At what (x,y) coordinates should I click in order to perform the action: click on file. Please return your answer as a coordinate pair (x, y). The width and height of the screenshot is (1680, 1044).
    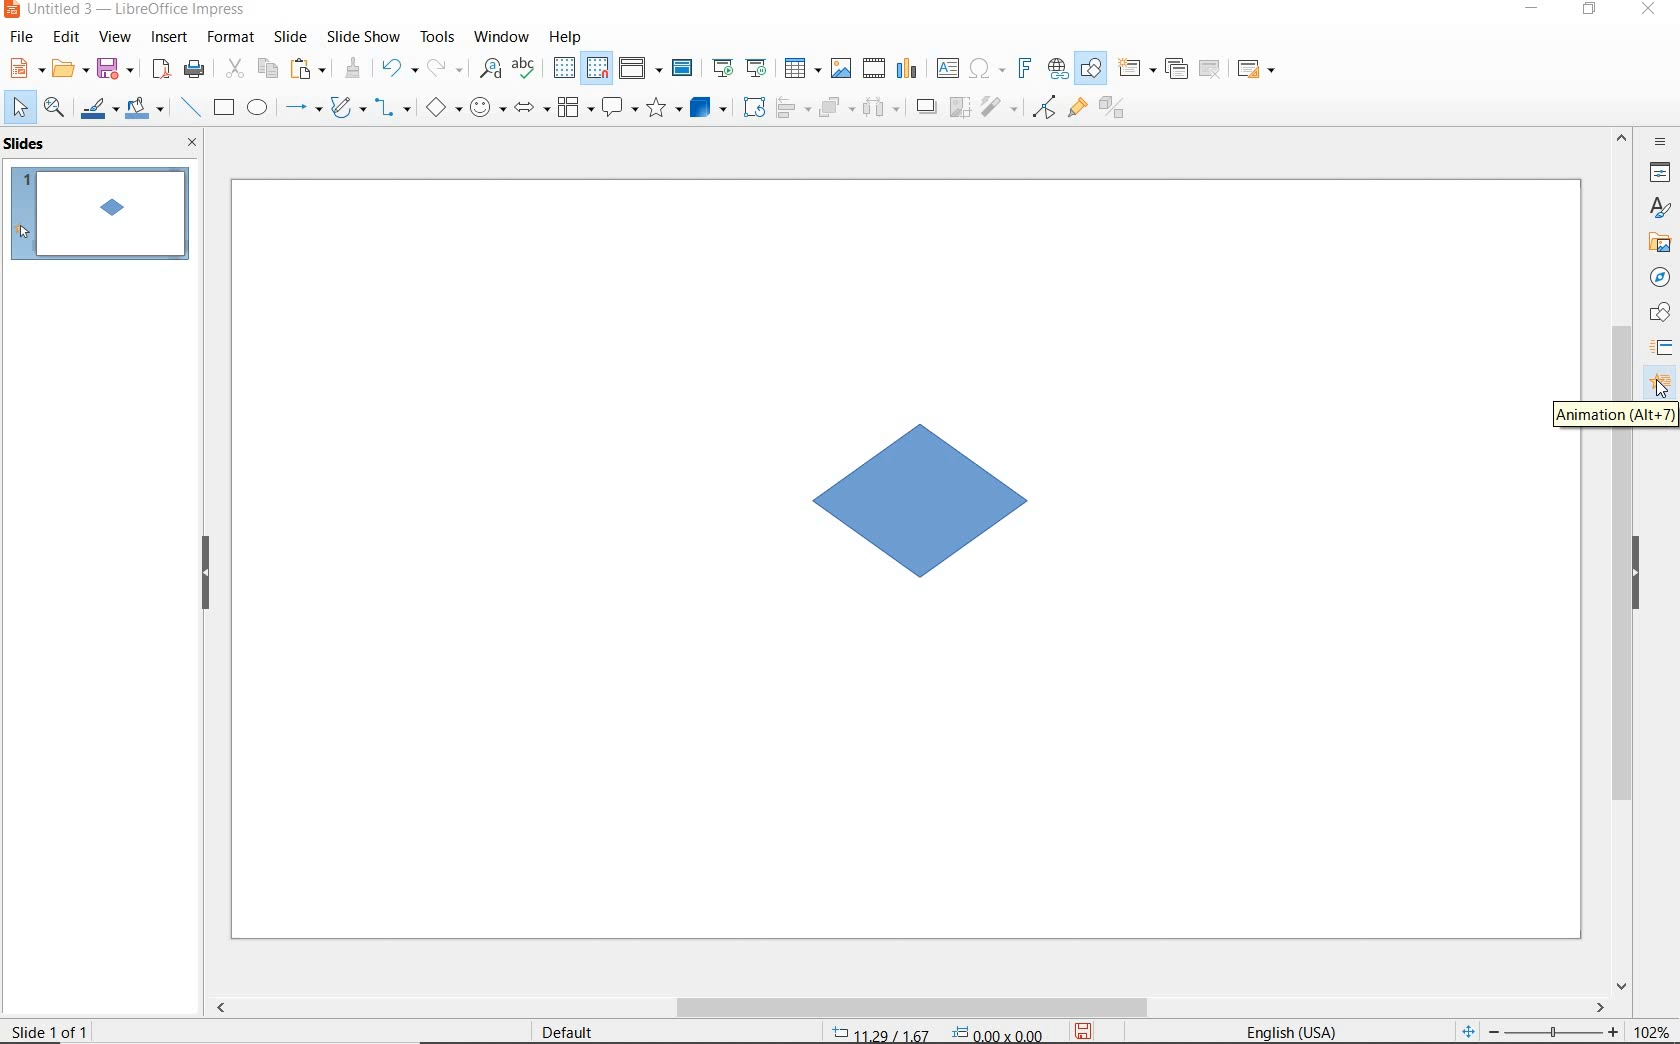
    Looking at the image, I should click on (24, 37).